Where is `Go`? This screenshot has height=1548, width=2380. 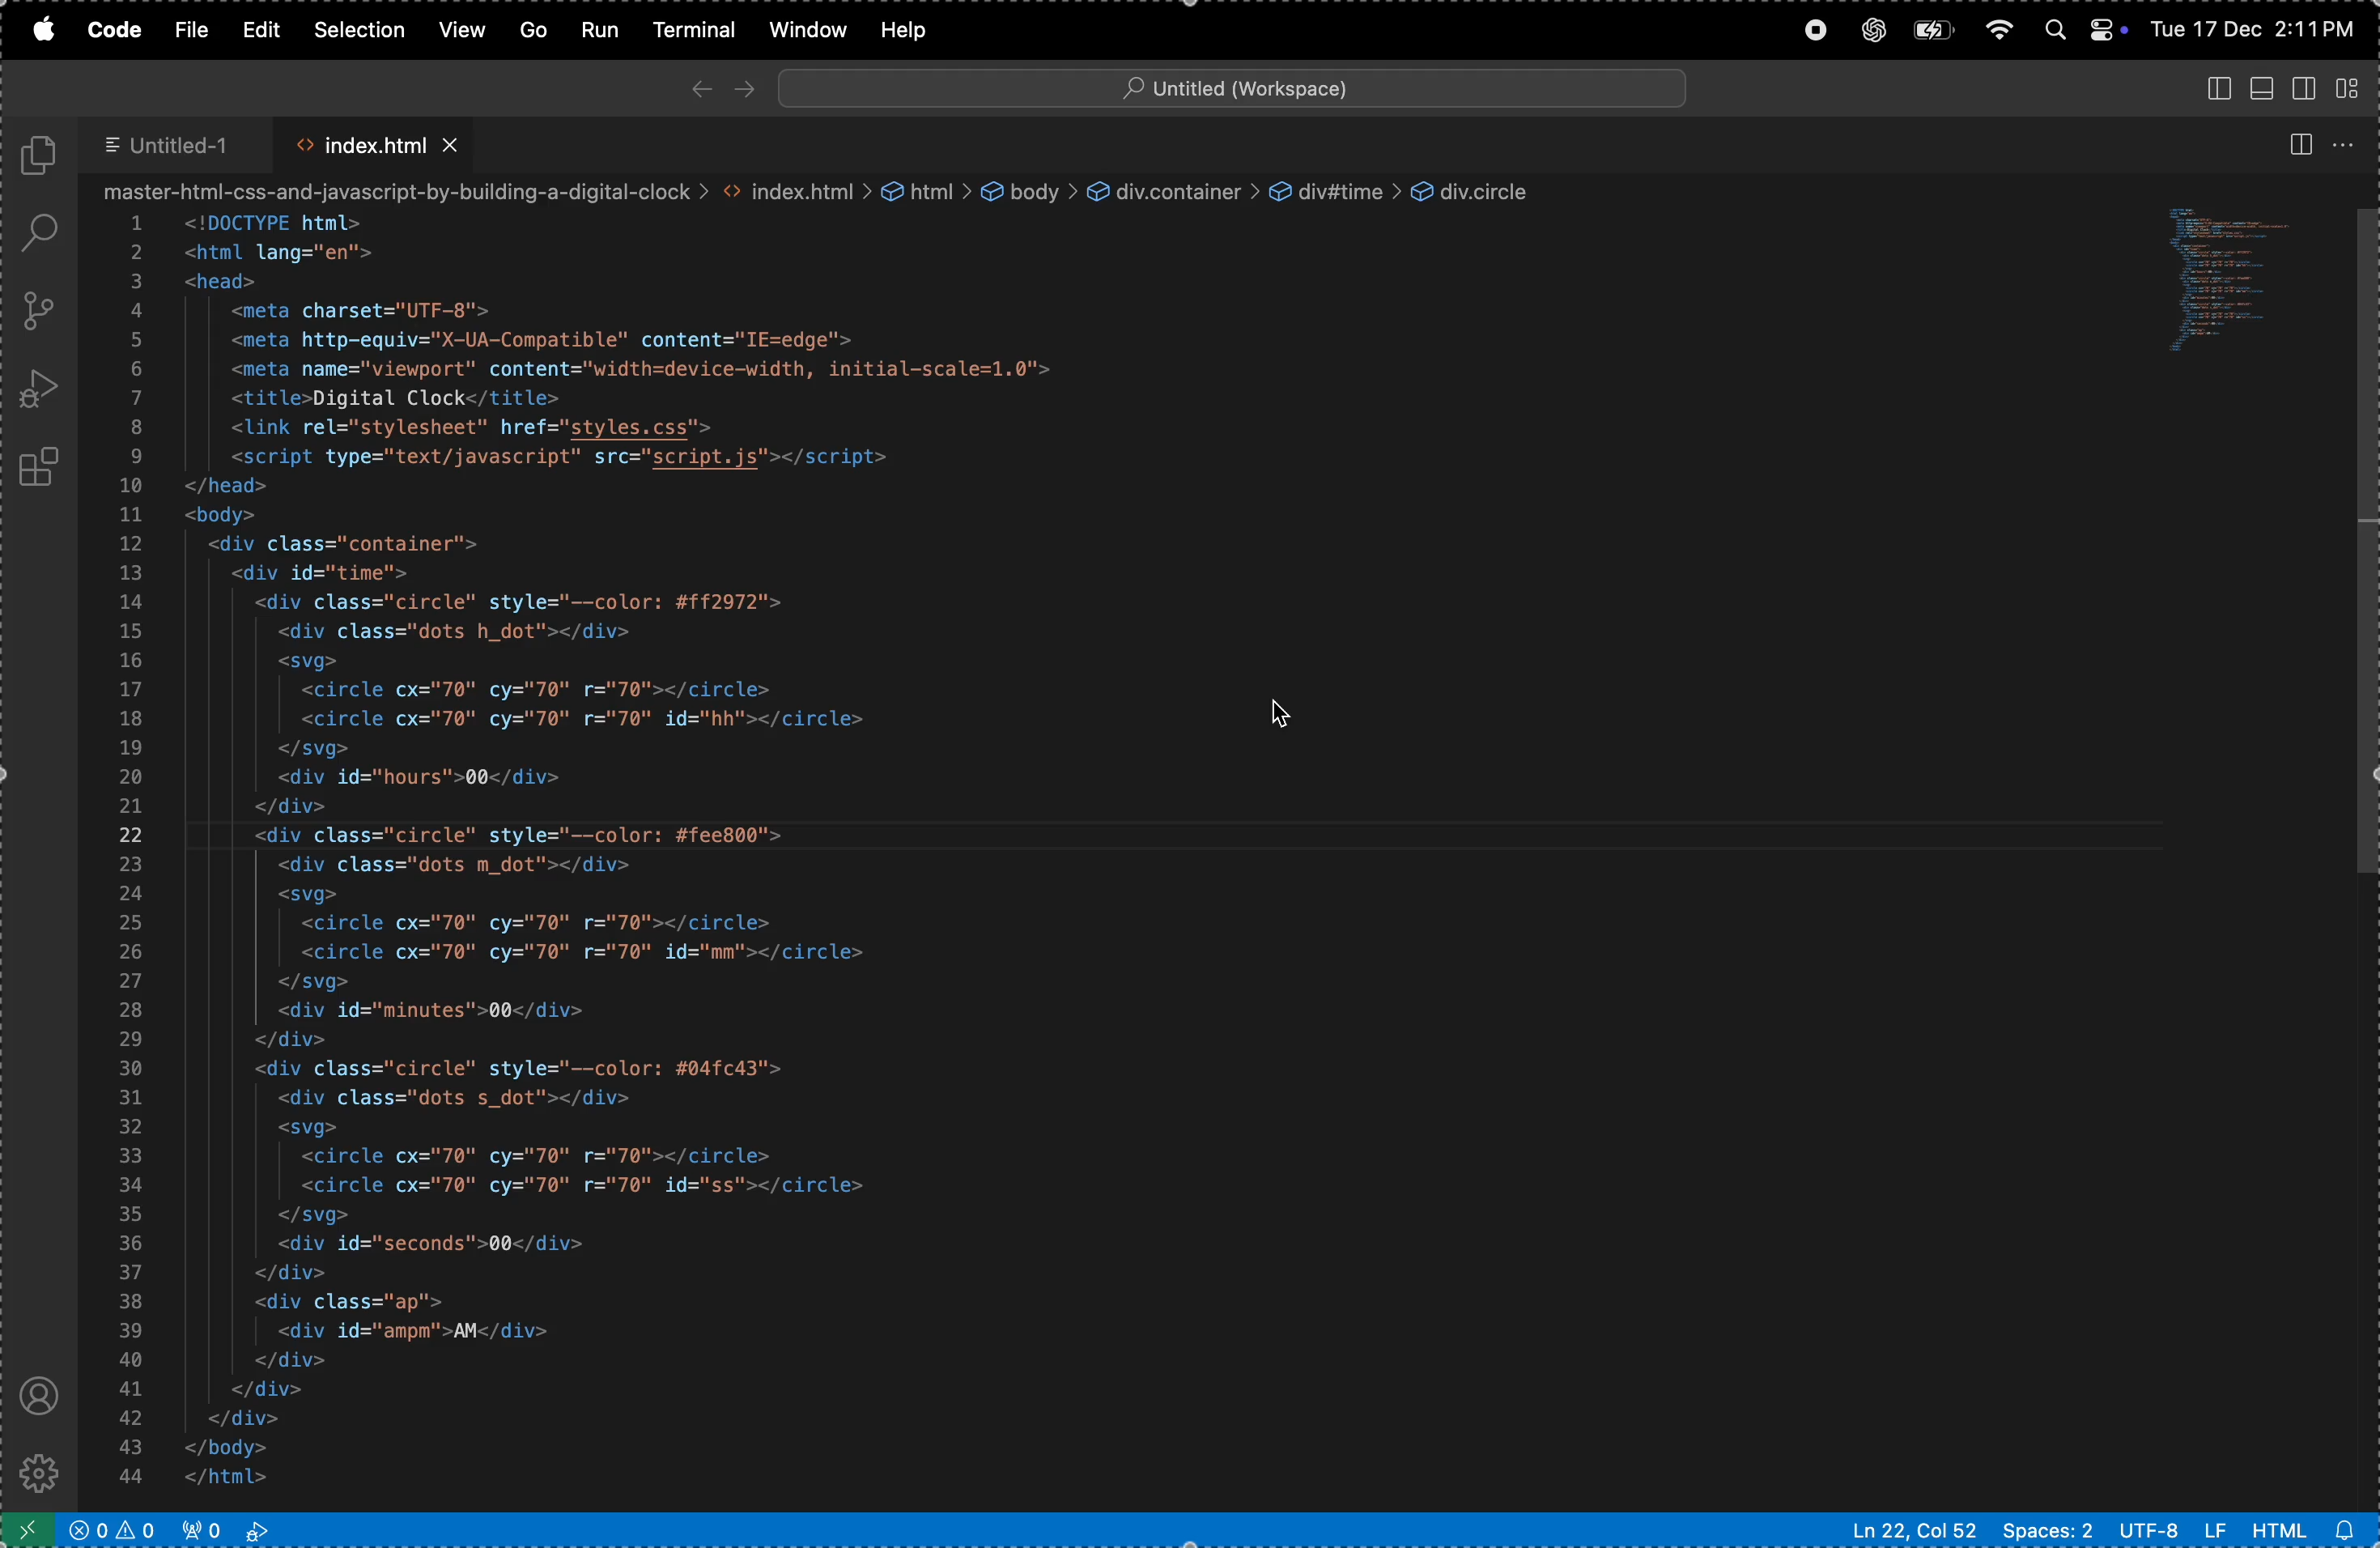
Go is located at coordinates (535, 32).